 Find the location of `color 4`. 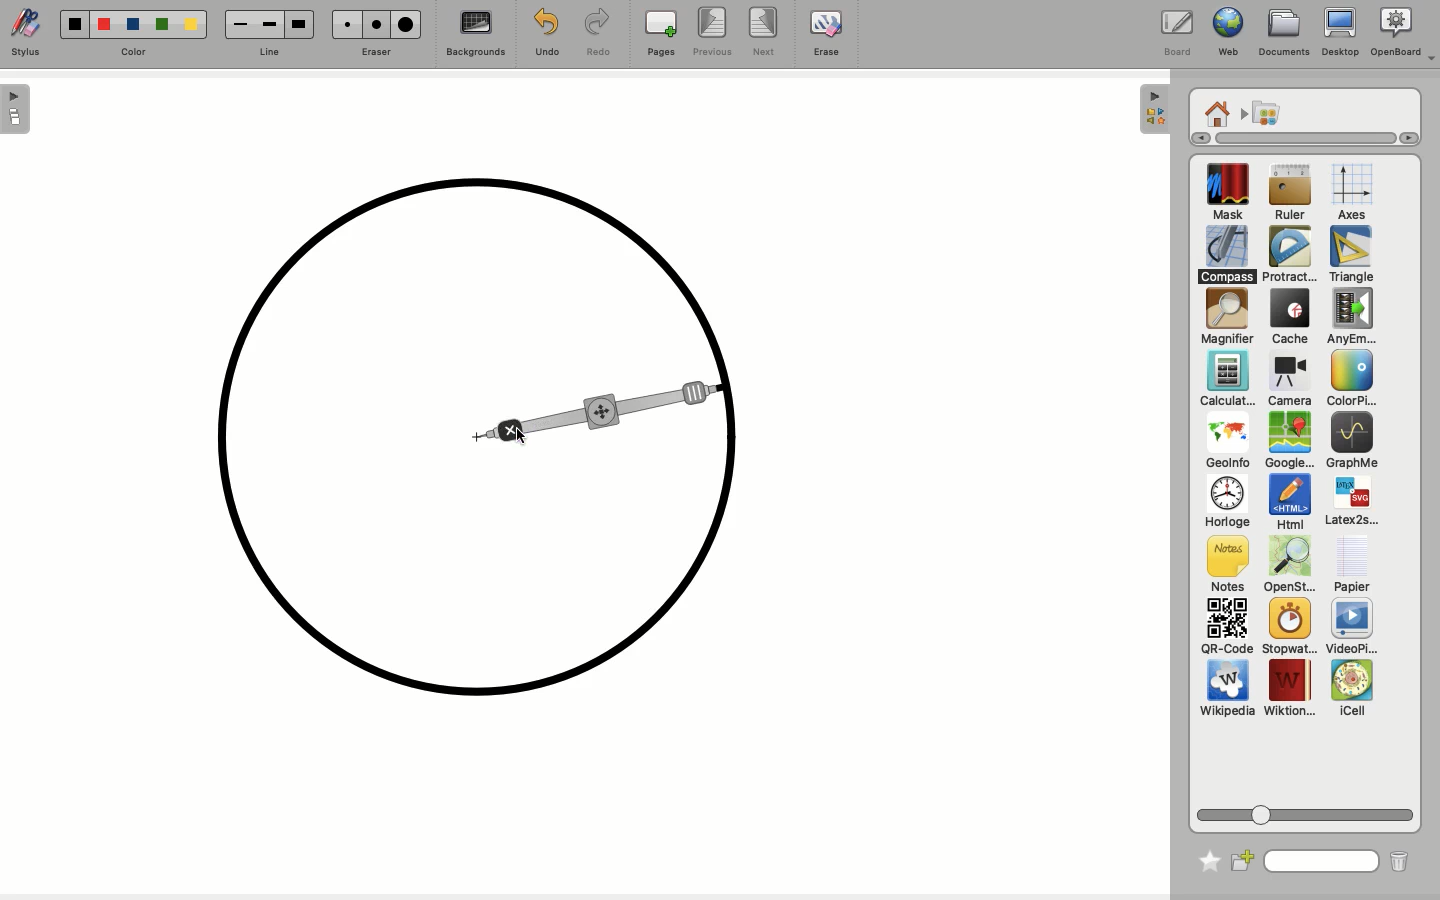

color 4 is located at coordinates (161, 26).